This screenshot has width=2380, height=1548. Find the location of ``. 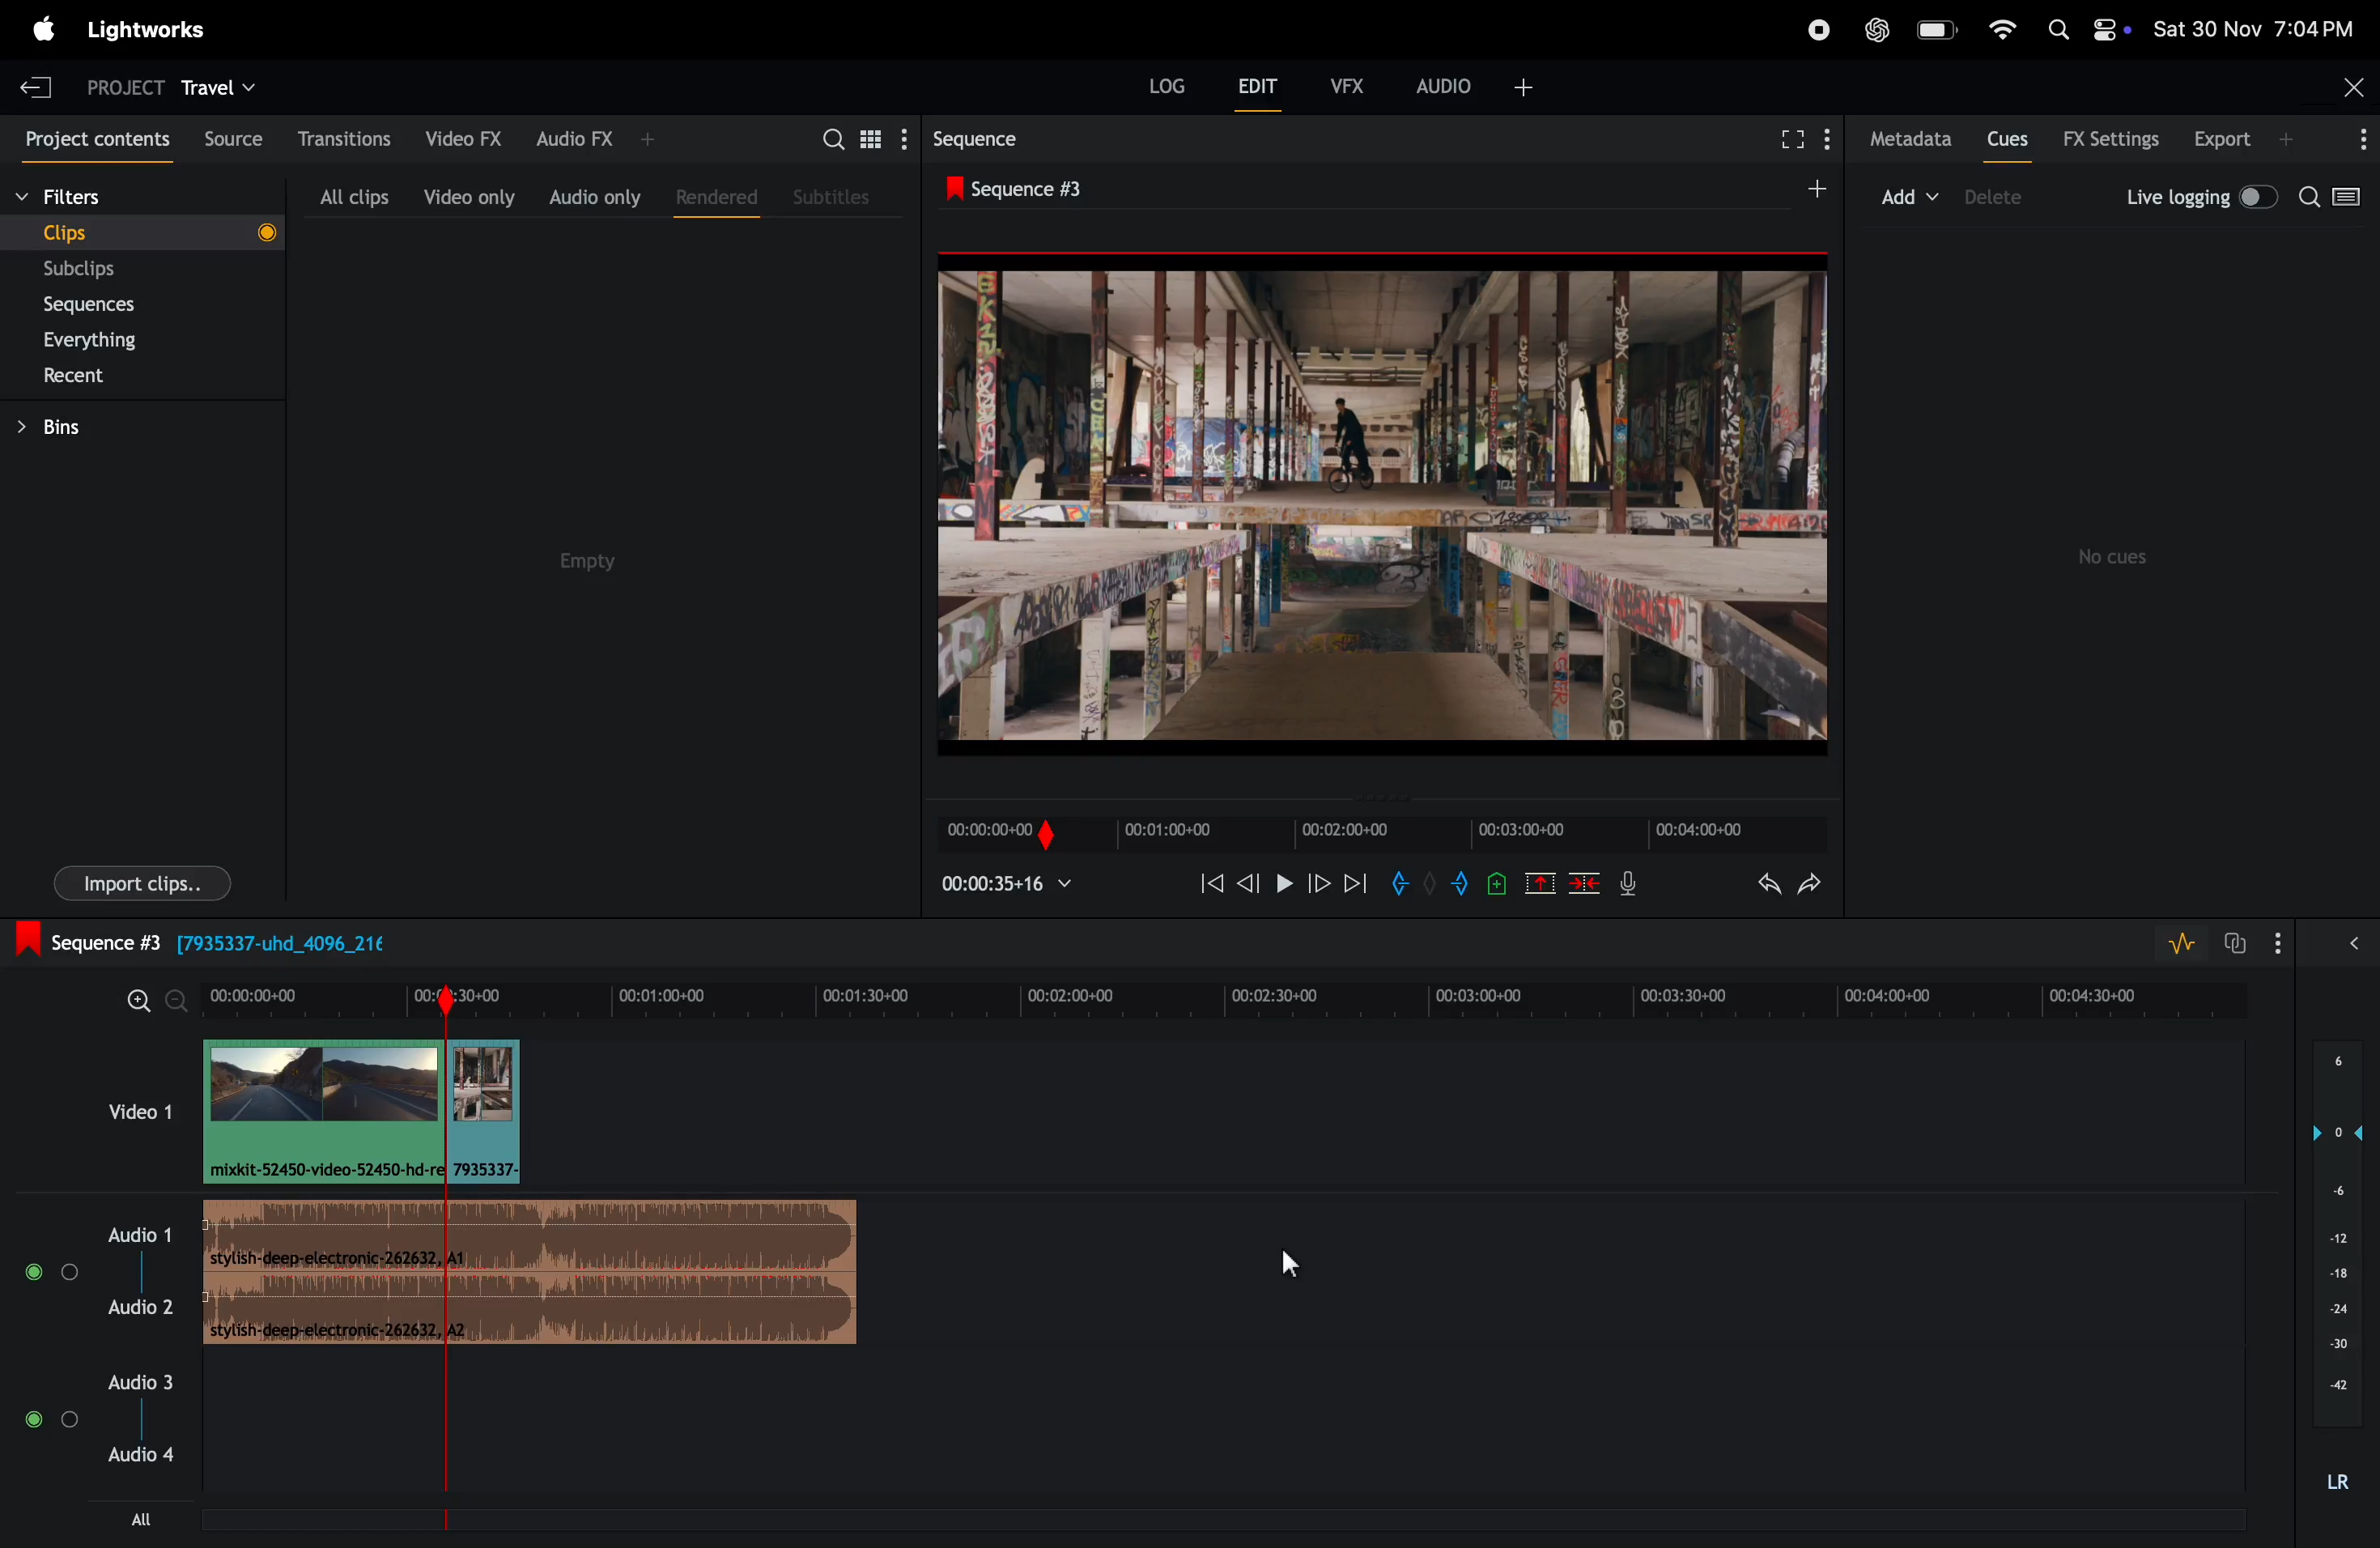

 is located at coordinates (1499, 882).